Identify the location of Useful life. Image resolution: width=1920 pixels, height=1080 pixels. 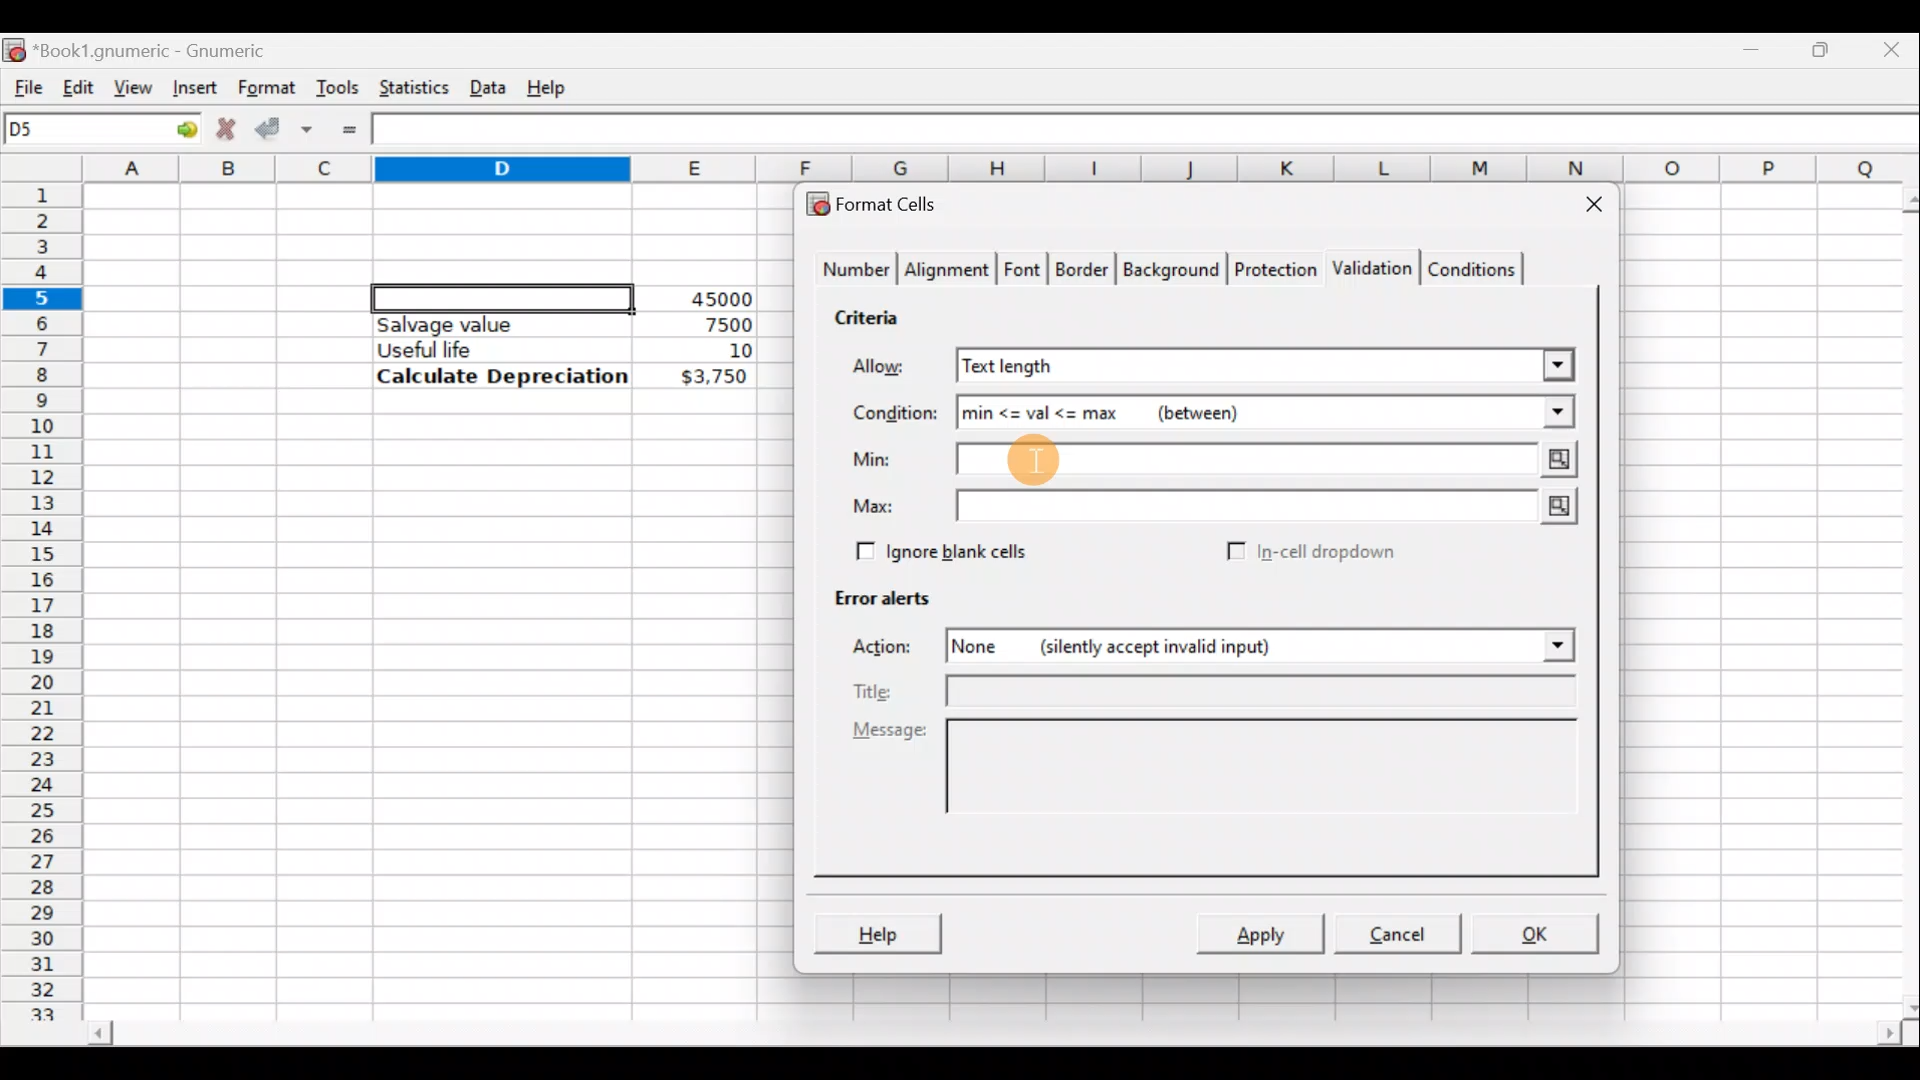
(491, 349).